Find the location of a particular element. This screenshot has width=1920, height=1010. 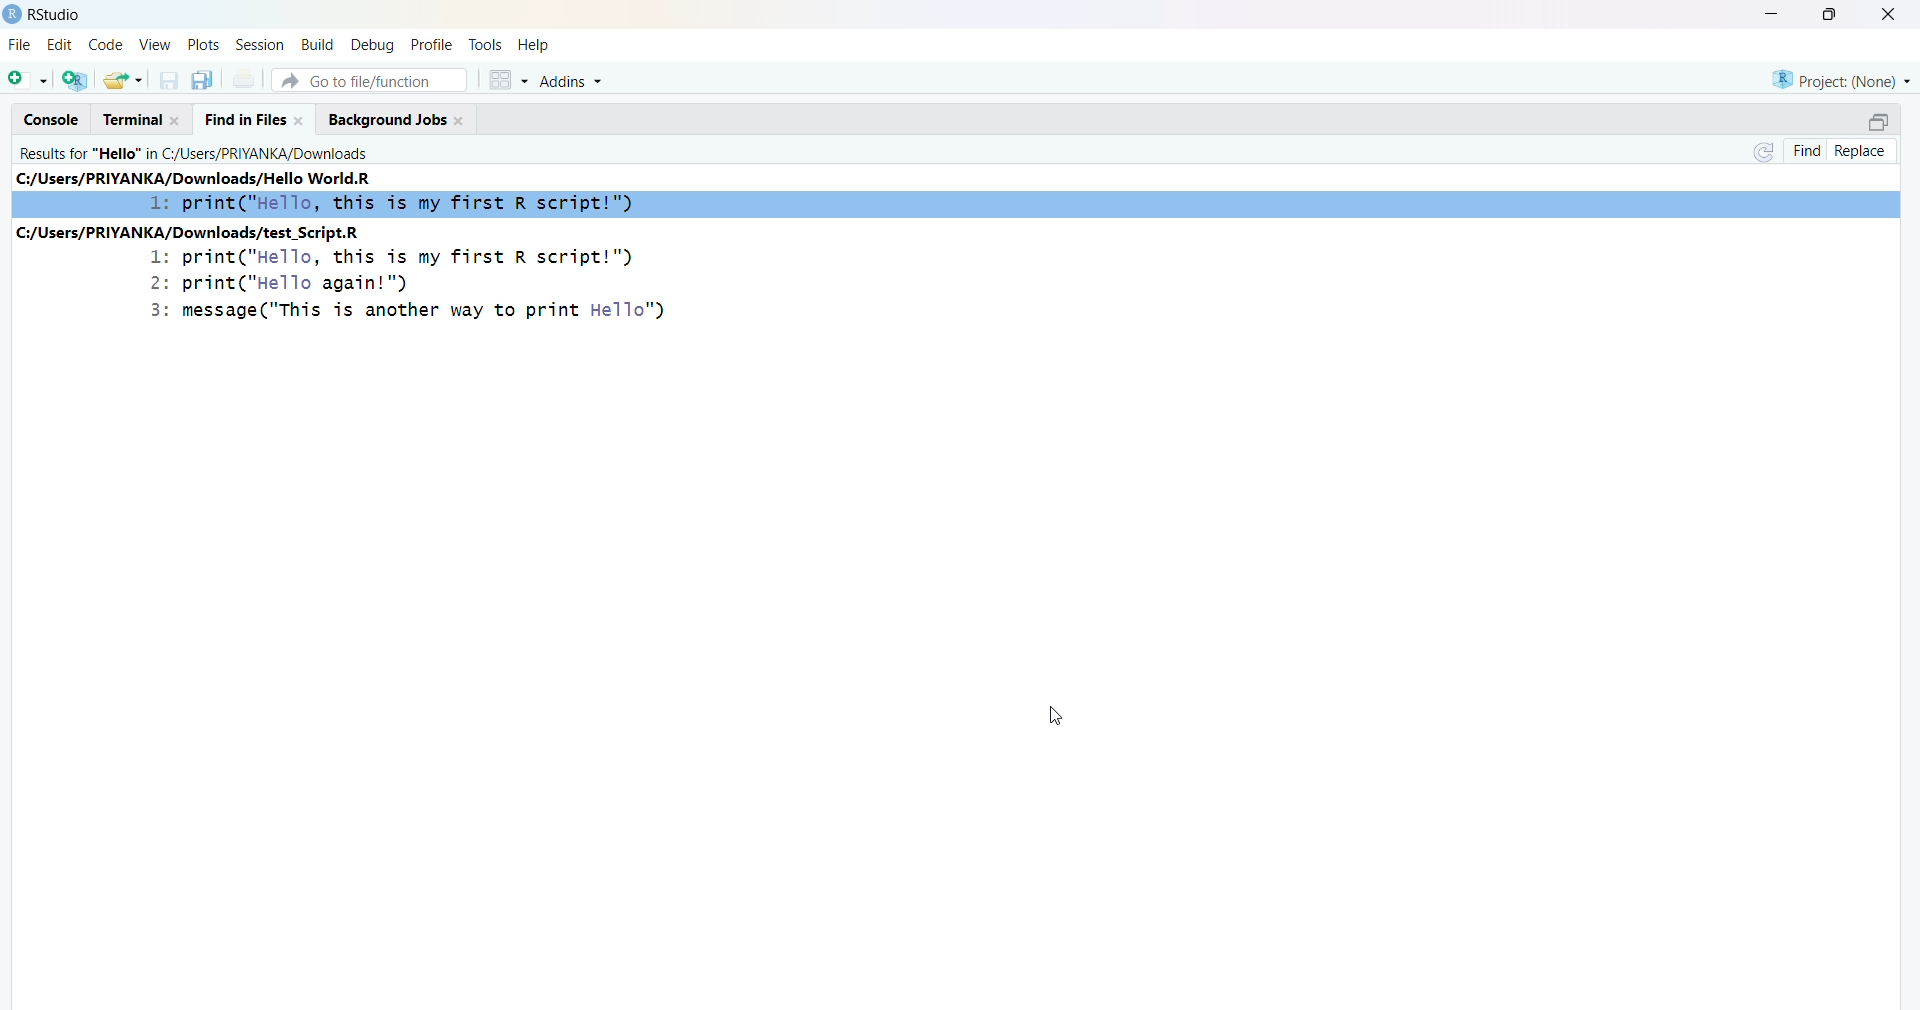

close is located at coordinates (1892, 14).